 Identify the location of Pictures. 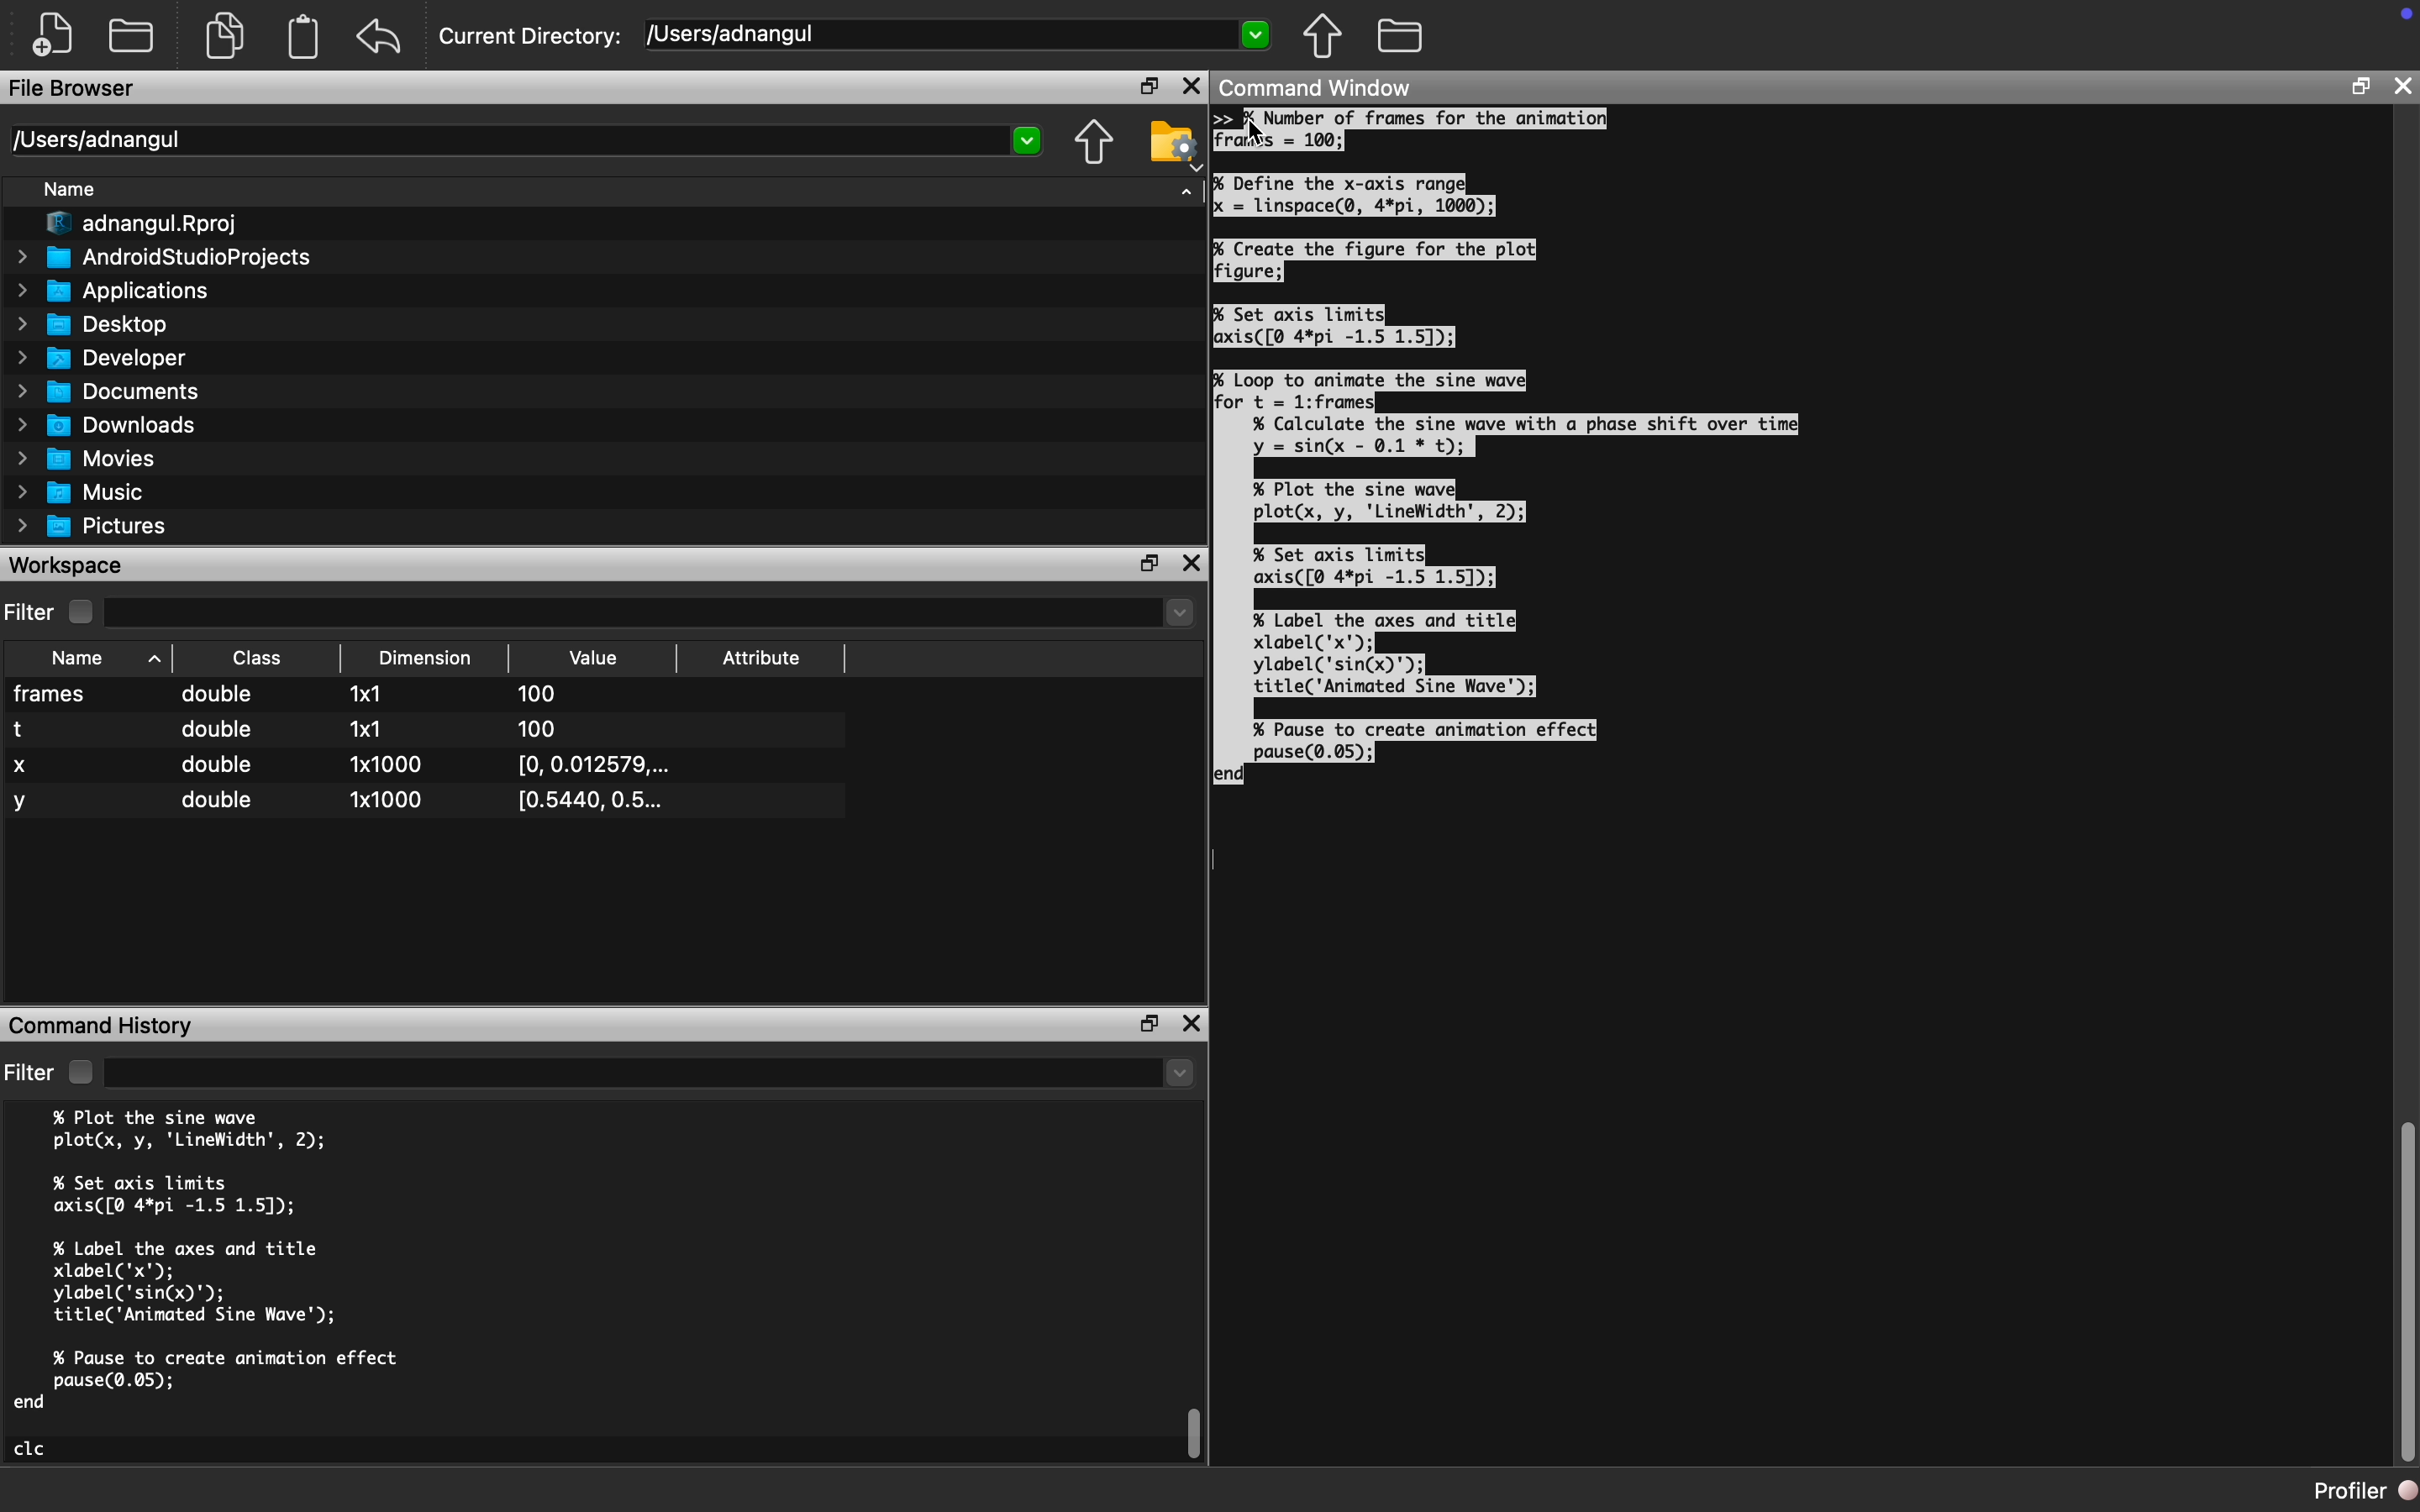
(93, 525).